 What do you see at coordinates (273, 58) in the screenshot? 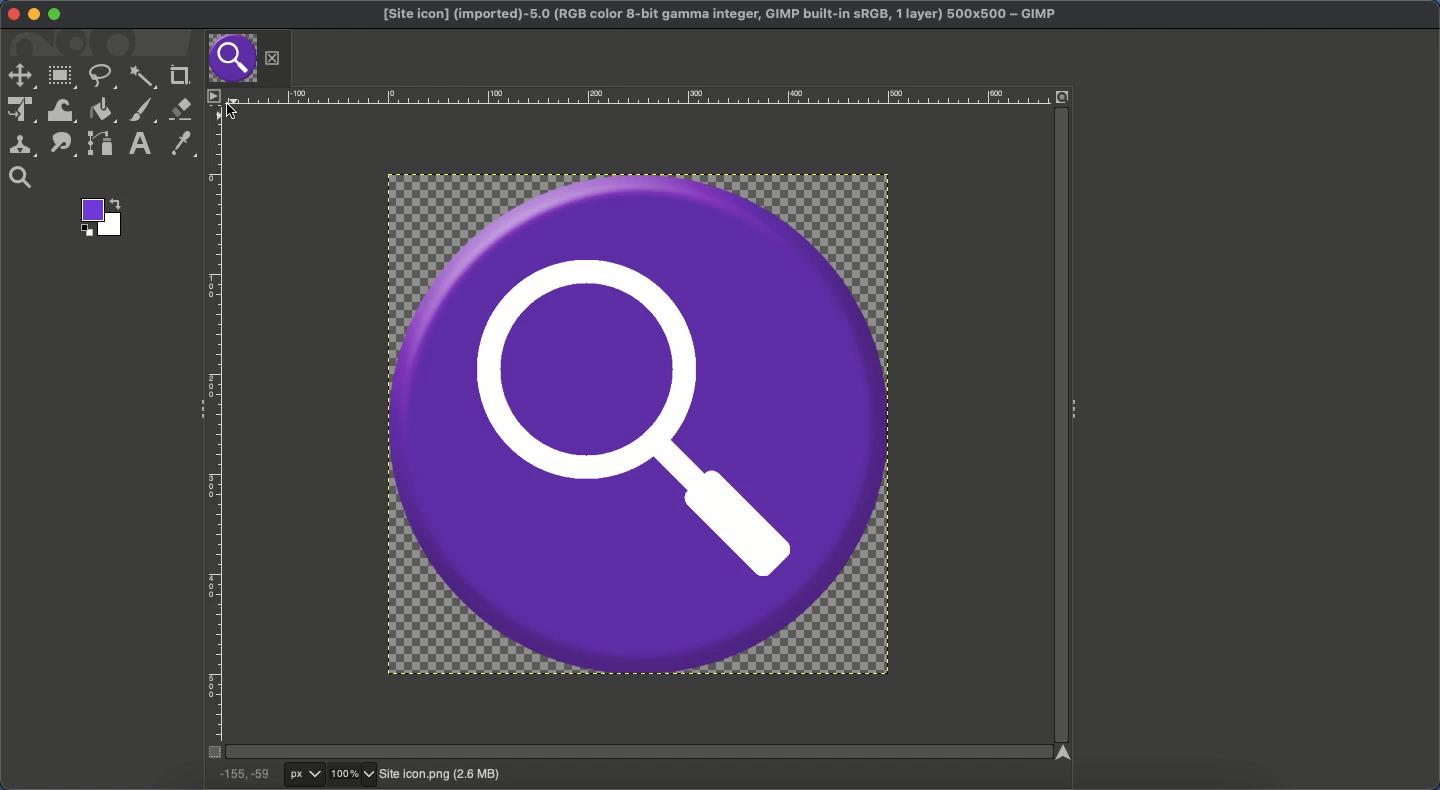
I see `Close` at bounding box center [273, 58].